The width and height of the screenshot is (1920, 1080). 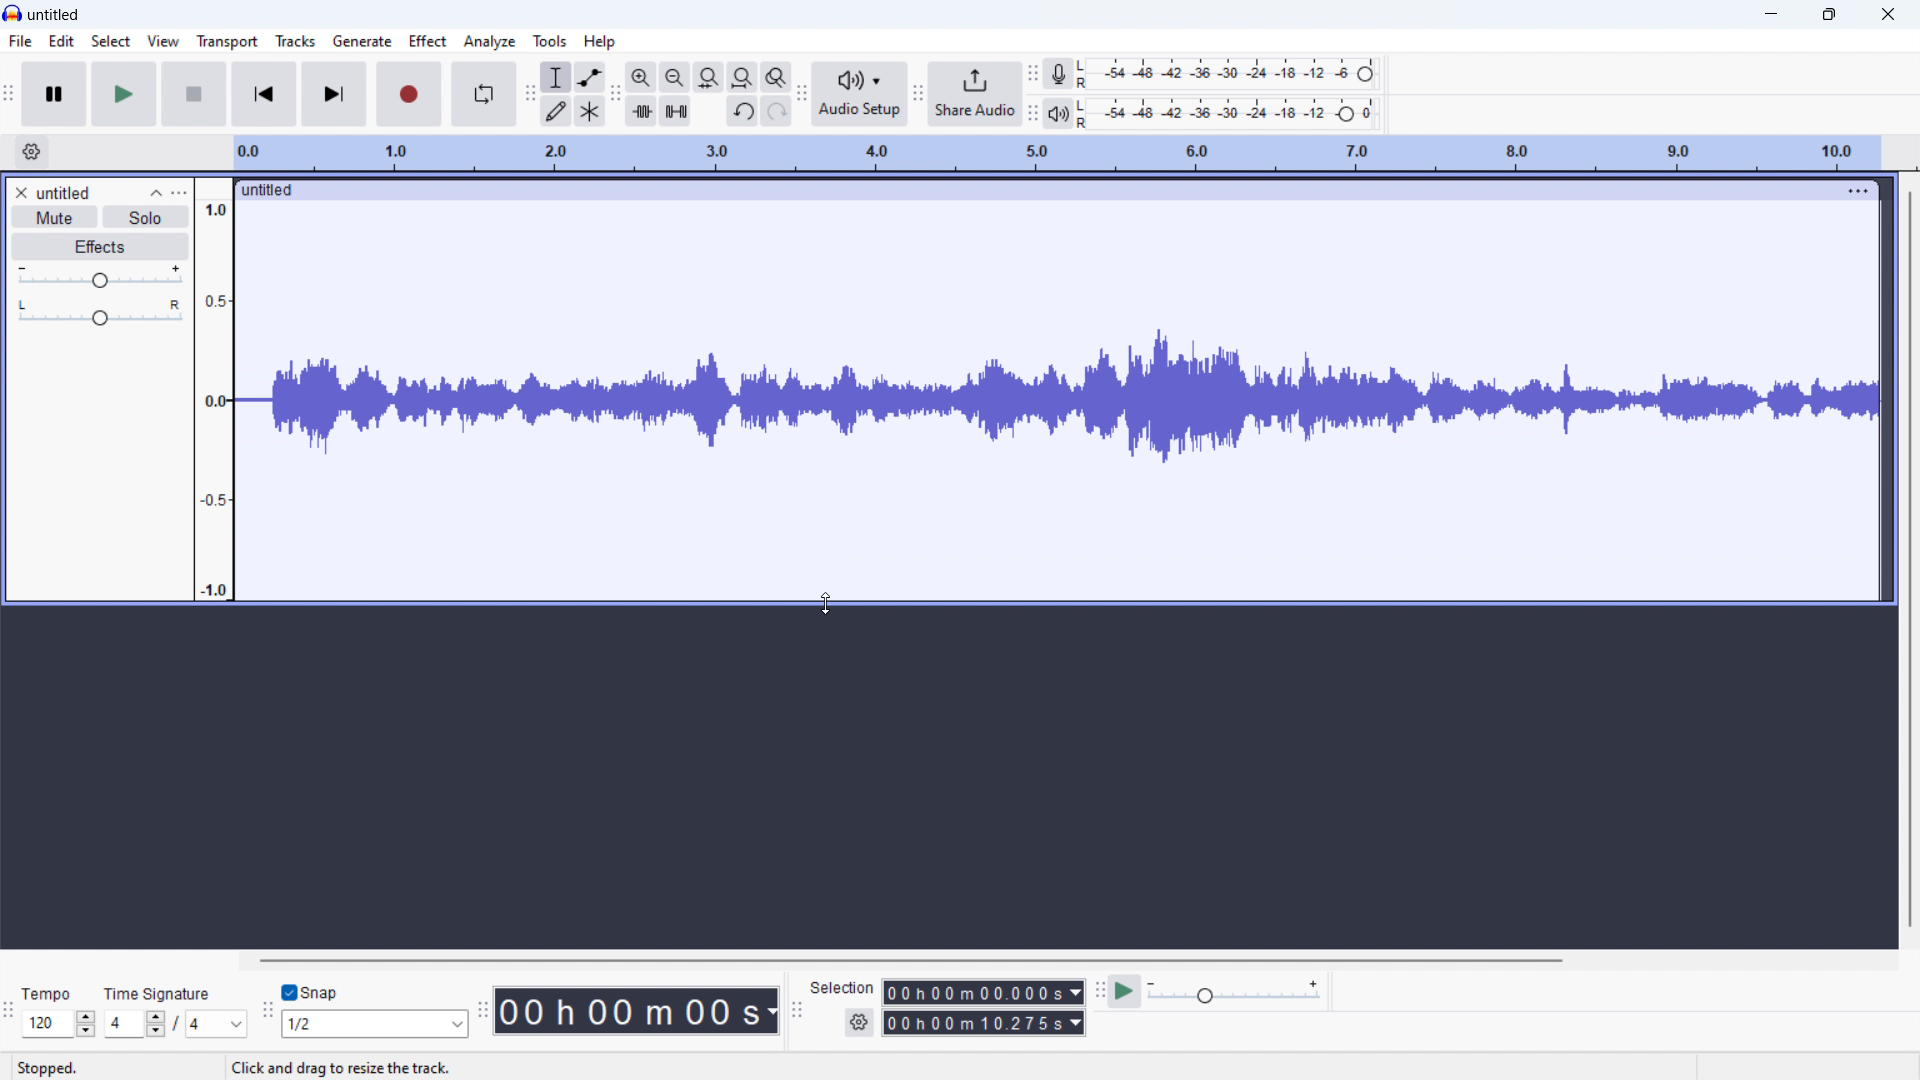 What do you see at coordinates (21, 41) in the screenshot?
I see `file` at bounding box center [21, 41].